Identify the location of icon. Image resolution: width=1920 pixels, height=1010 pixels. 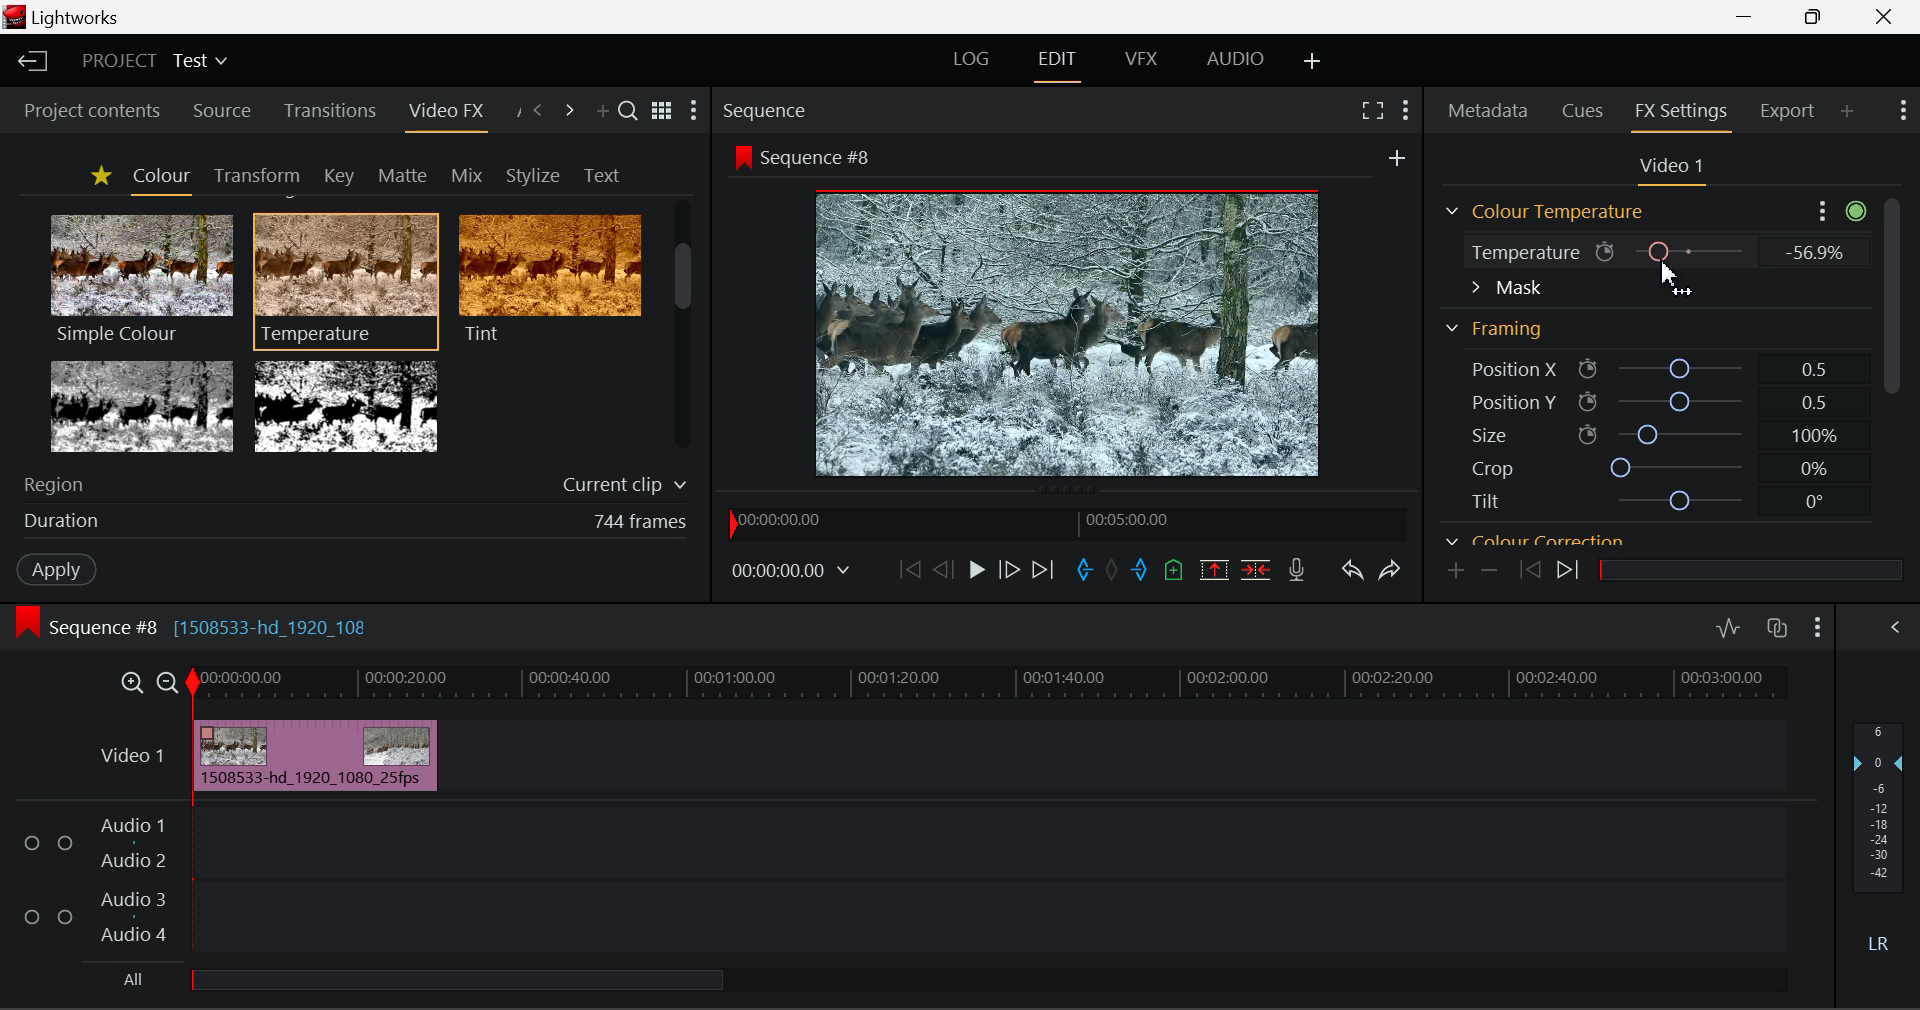
(1606, 252).